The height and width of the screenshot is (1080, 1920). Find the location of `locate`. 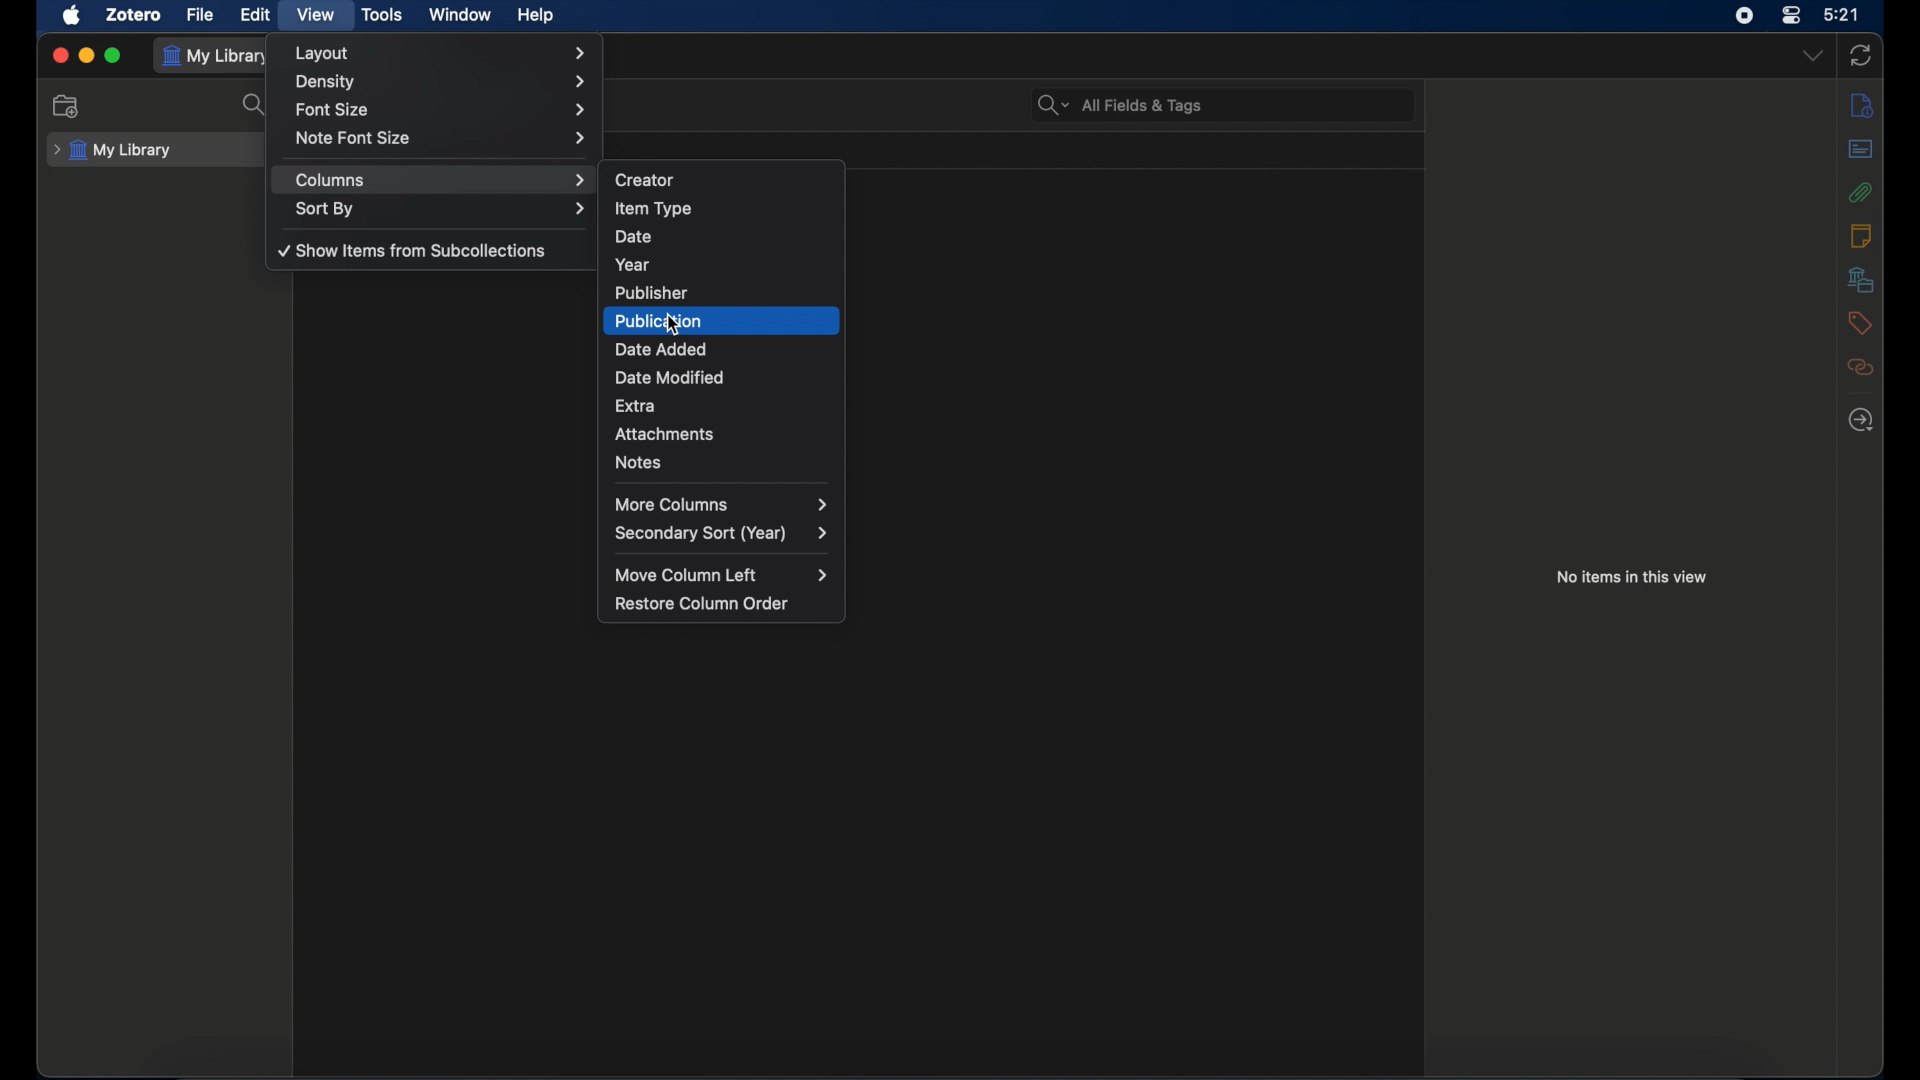

locate is located at coordinates (1861, 421).